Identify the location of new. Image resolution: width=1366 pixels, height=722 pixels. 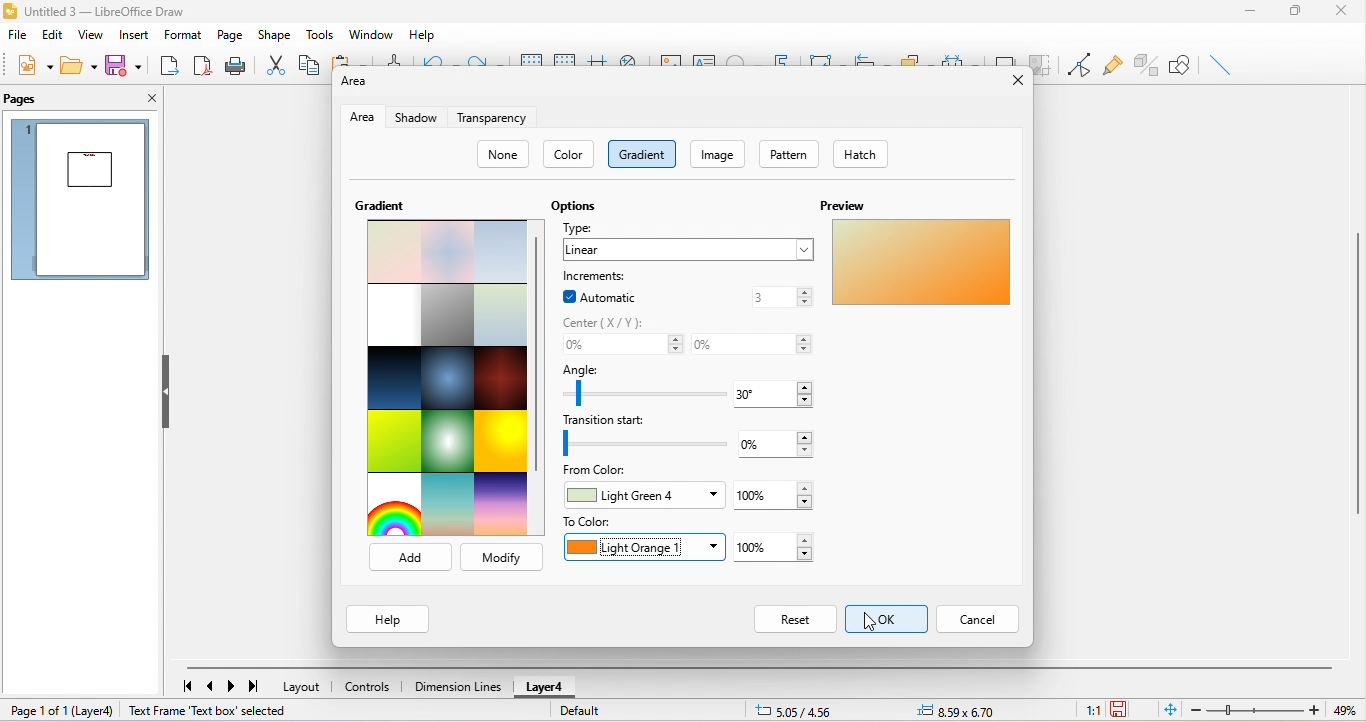
(32, 65).